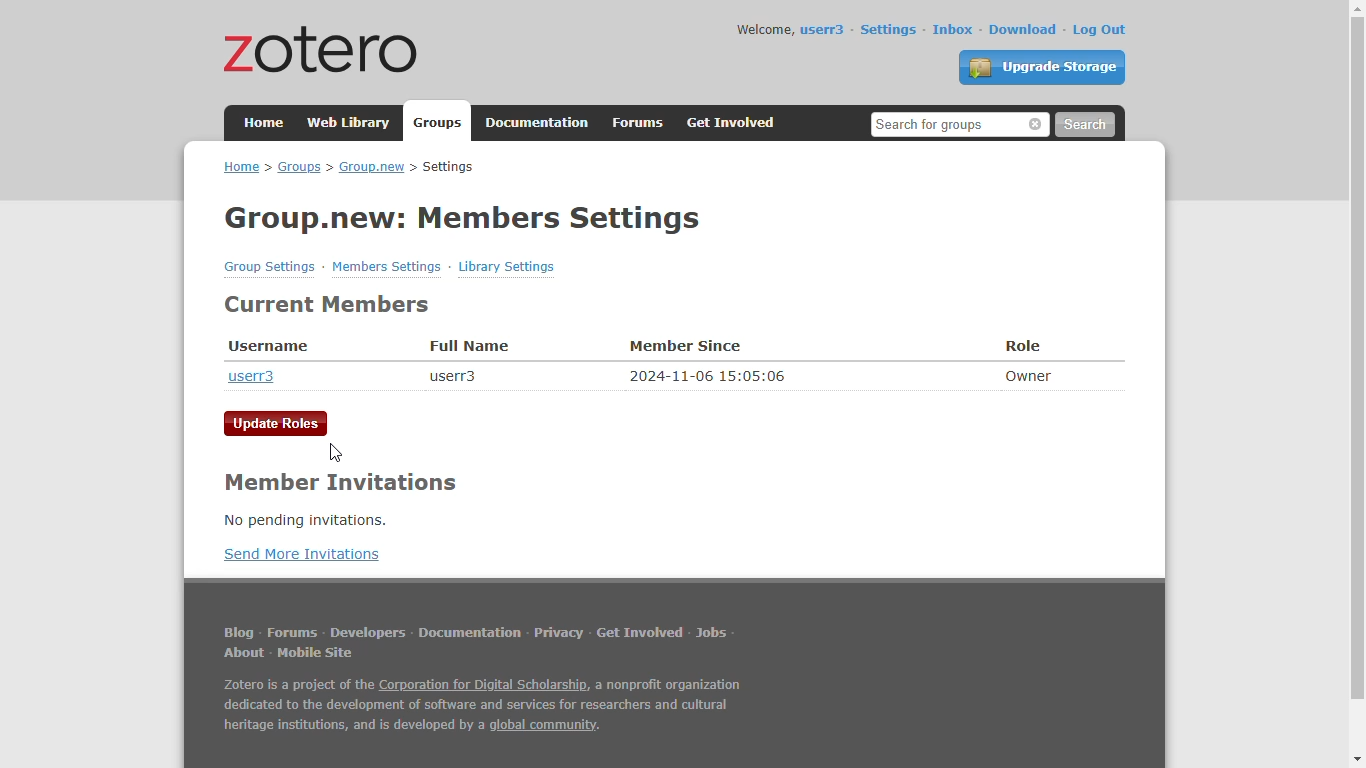 This screenshot has height=768, width=1366. Describe the element at coordinates (1043, 67) in the screenshot. I see `upgrade storage` at that location.